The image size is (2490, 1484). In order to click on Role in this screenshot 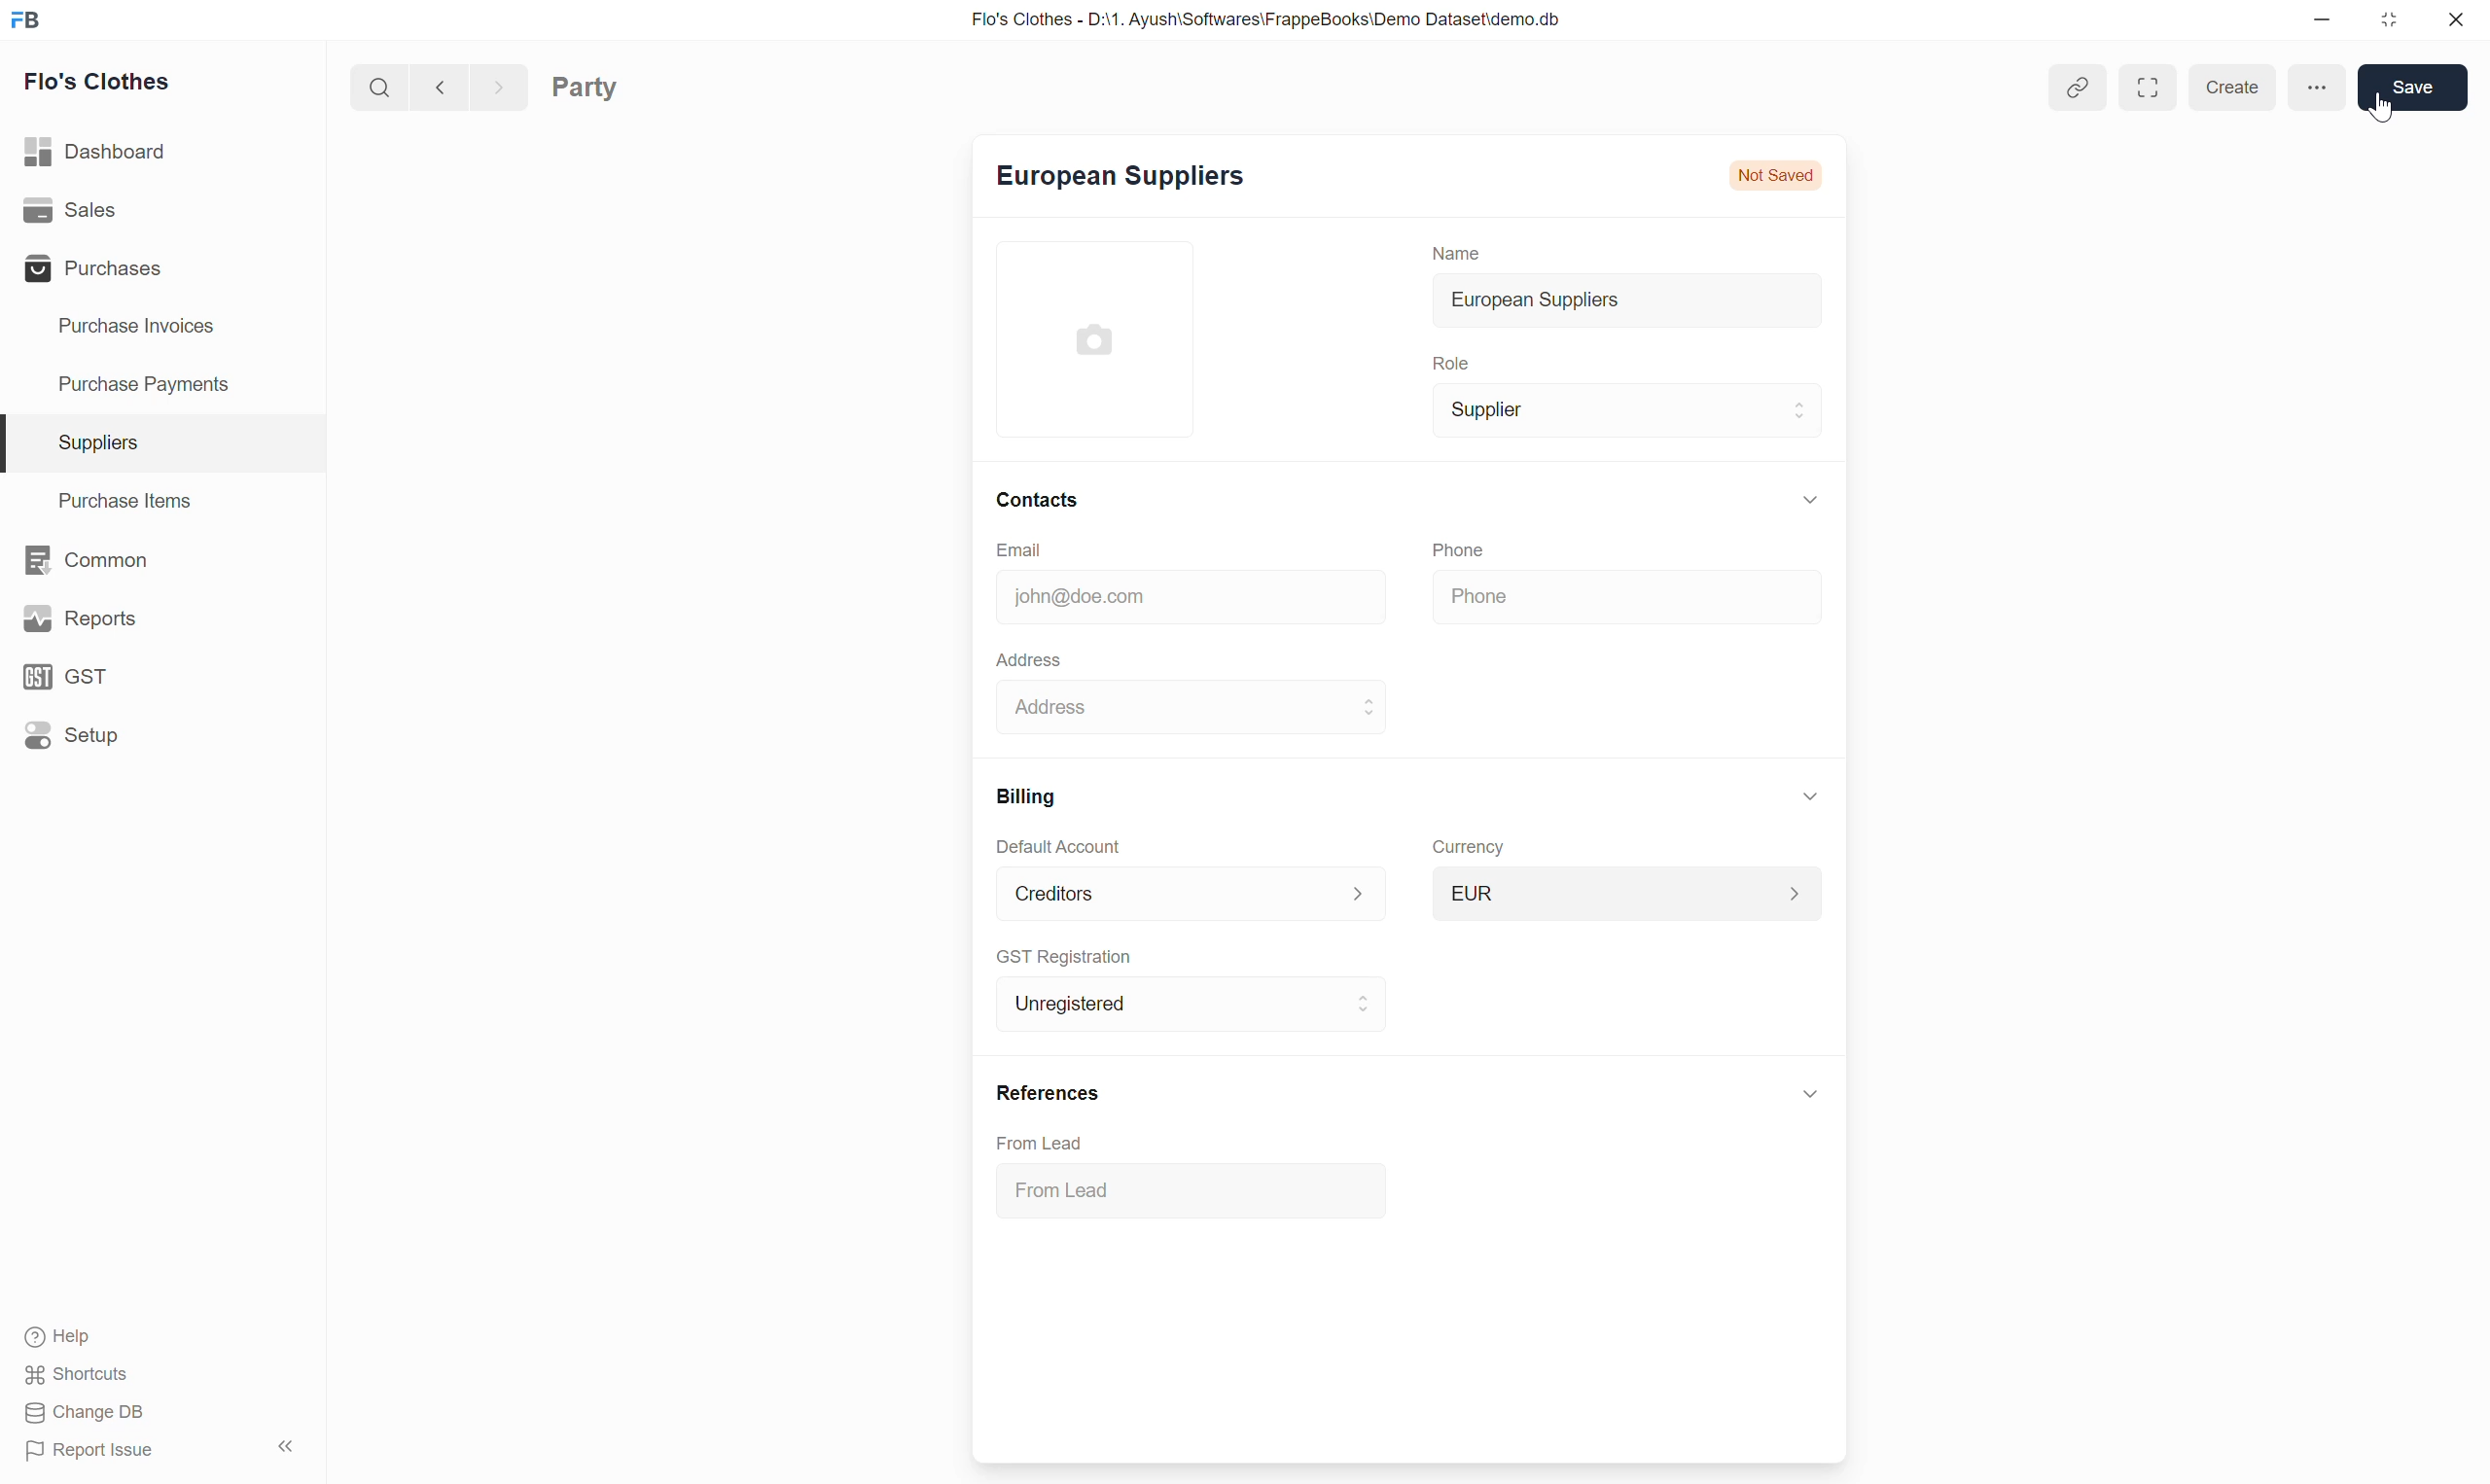, I will do `click(1442, 360)`.